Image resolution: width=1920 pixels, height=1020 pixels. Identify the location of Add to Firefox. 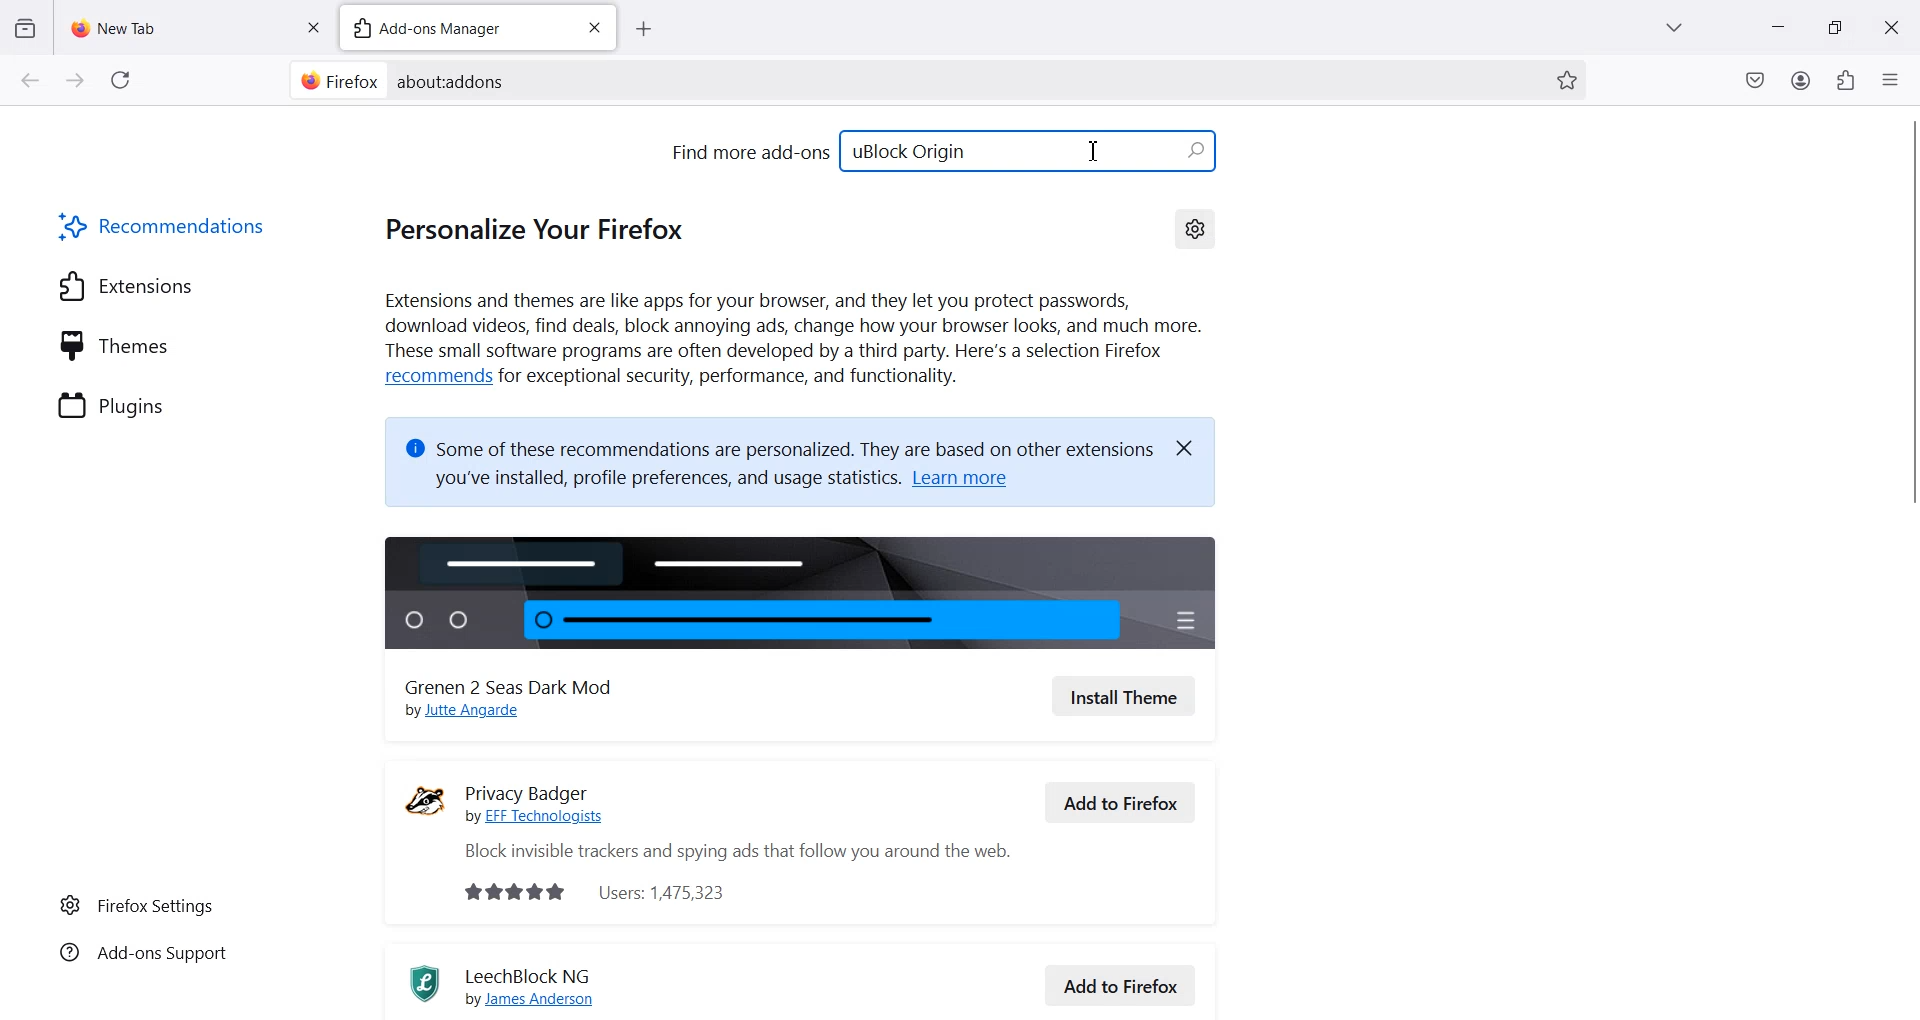
(1122, 983).